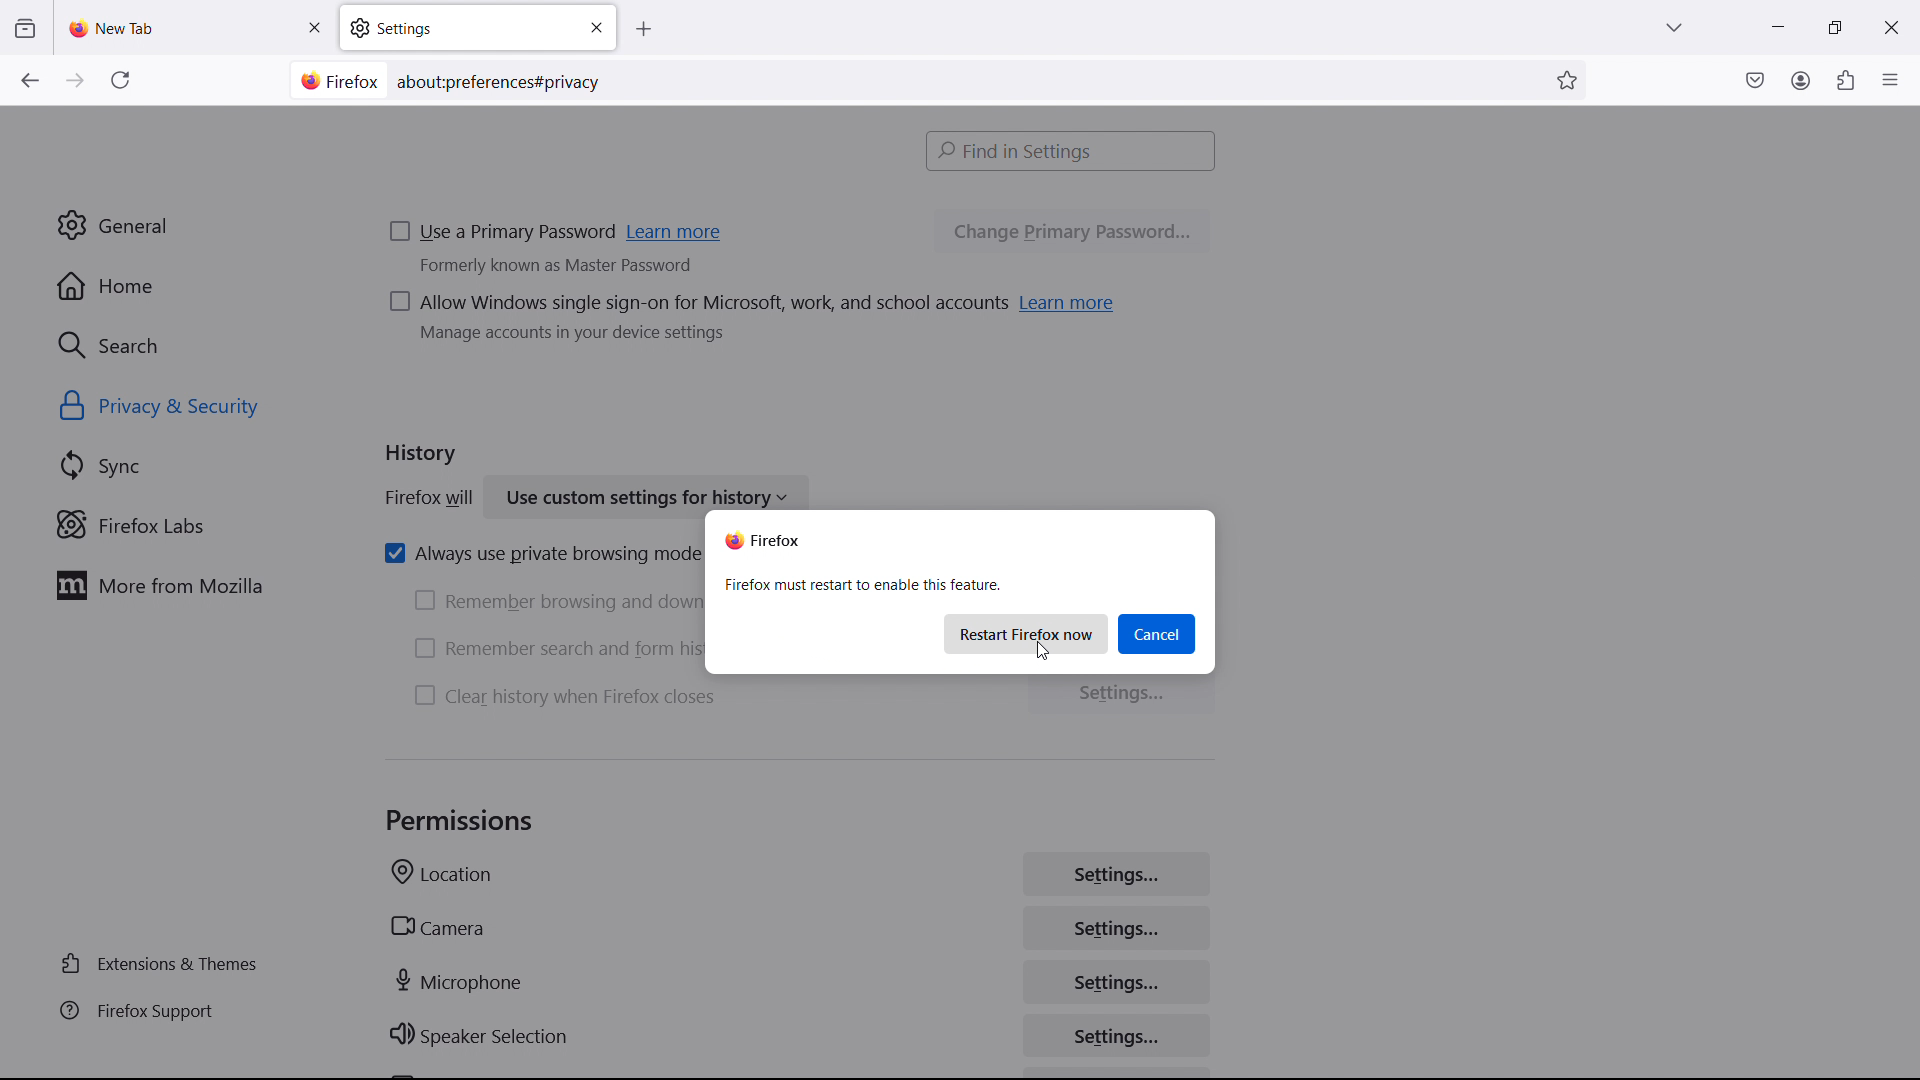 The image size is (1920, 1080). What do you see at coordinates (115, 28) in the screenshot?
I see `new tab` at bounding box center [115, 28].